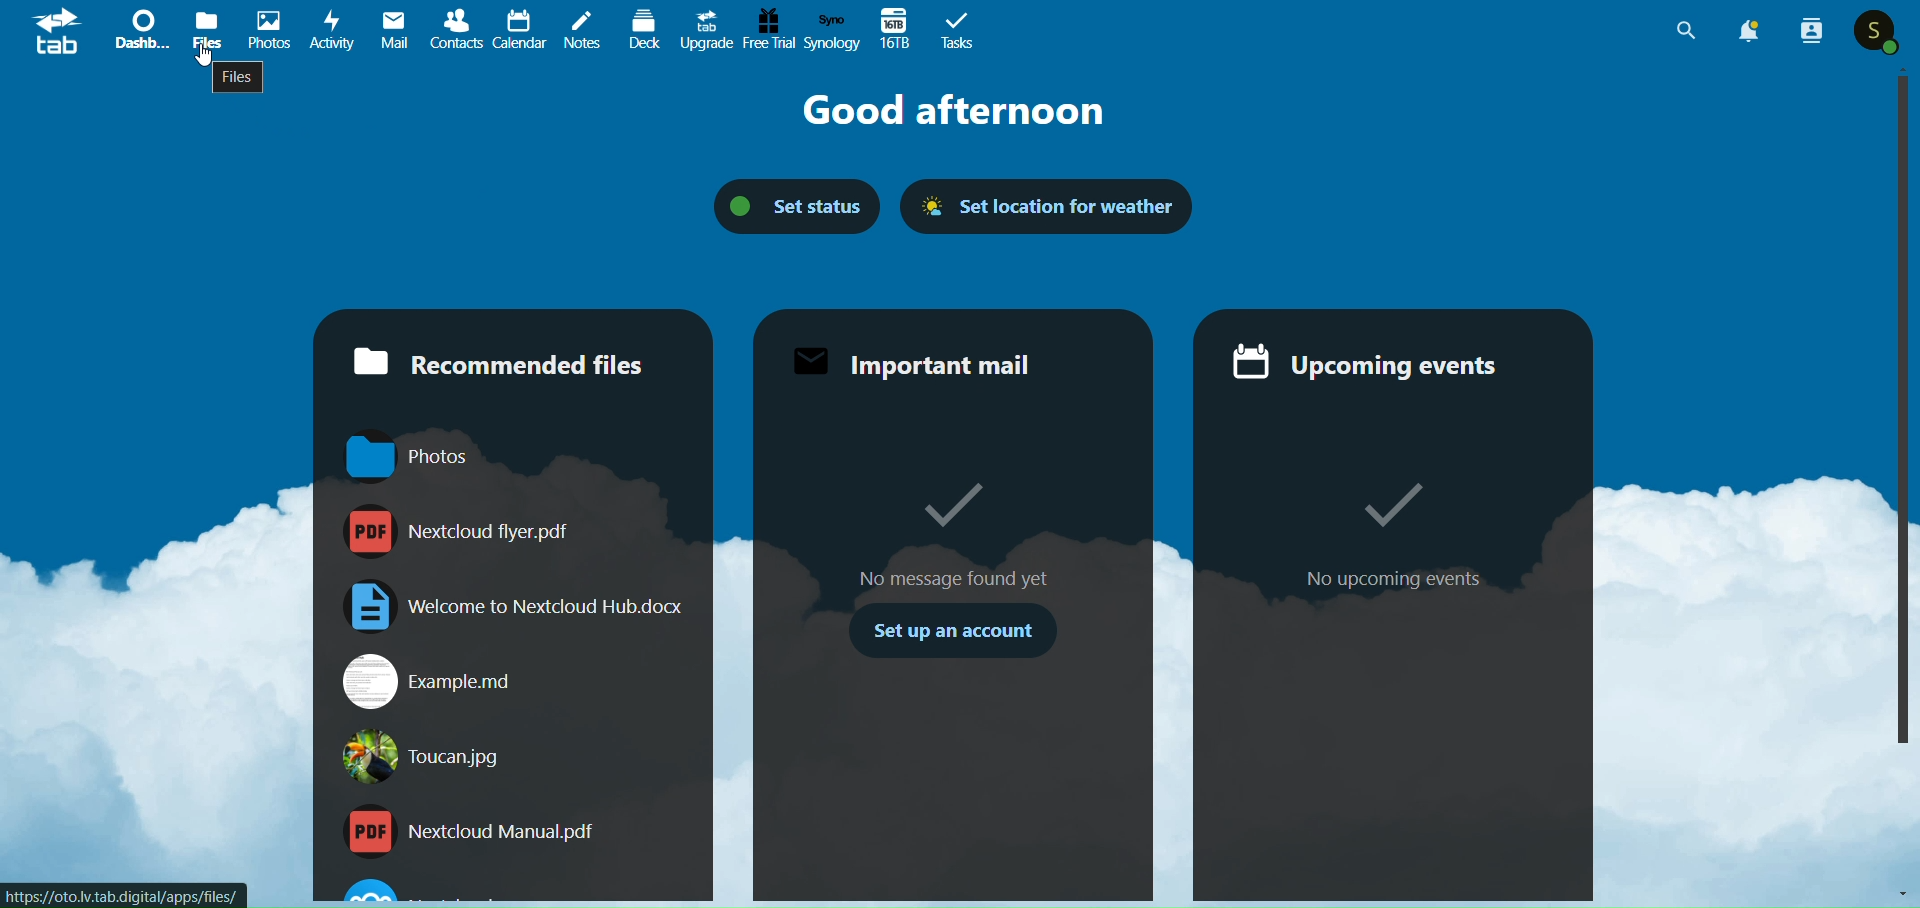 This screenshot has height=908, width=1920. Describe the element at coordinates (520, 30) in the screenshot. I see `calendar` at that location.